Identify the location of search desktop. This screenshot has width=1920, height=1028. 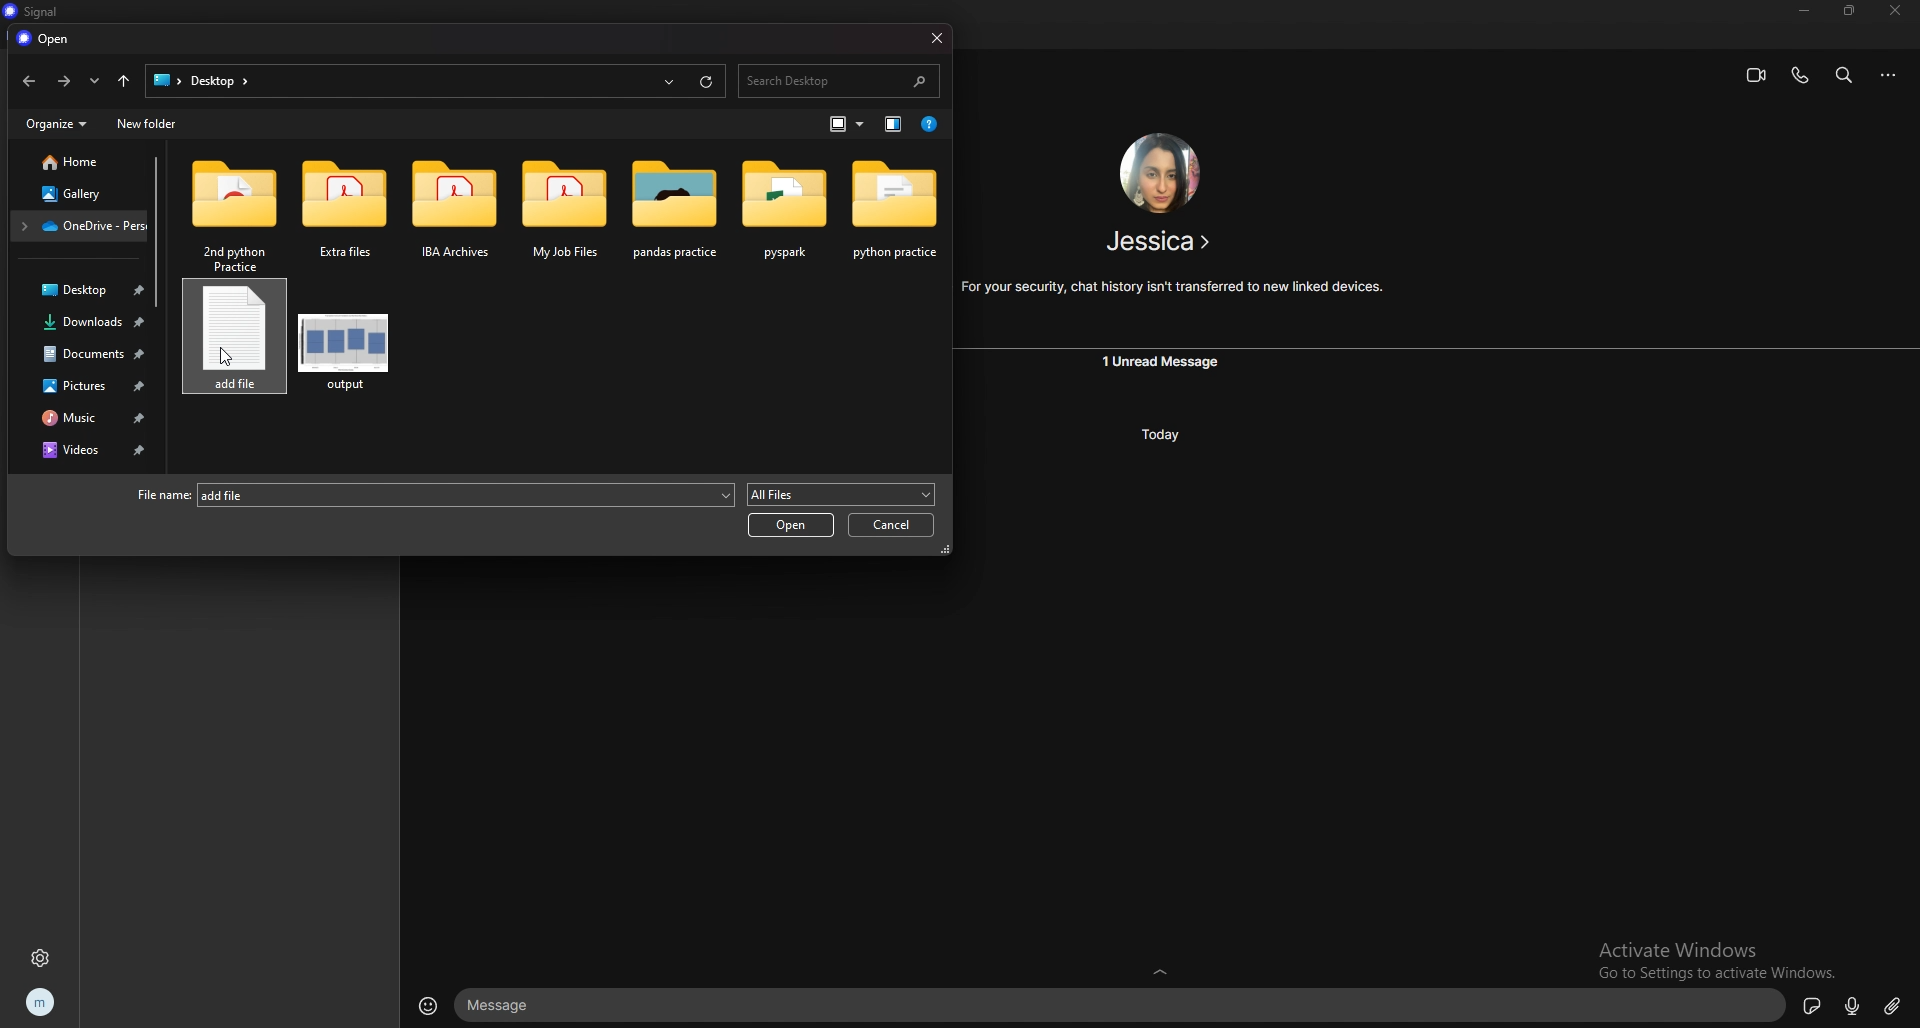
(839, 79).